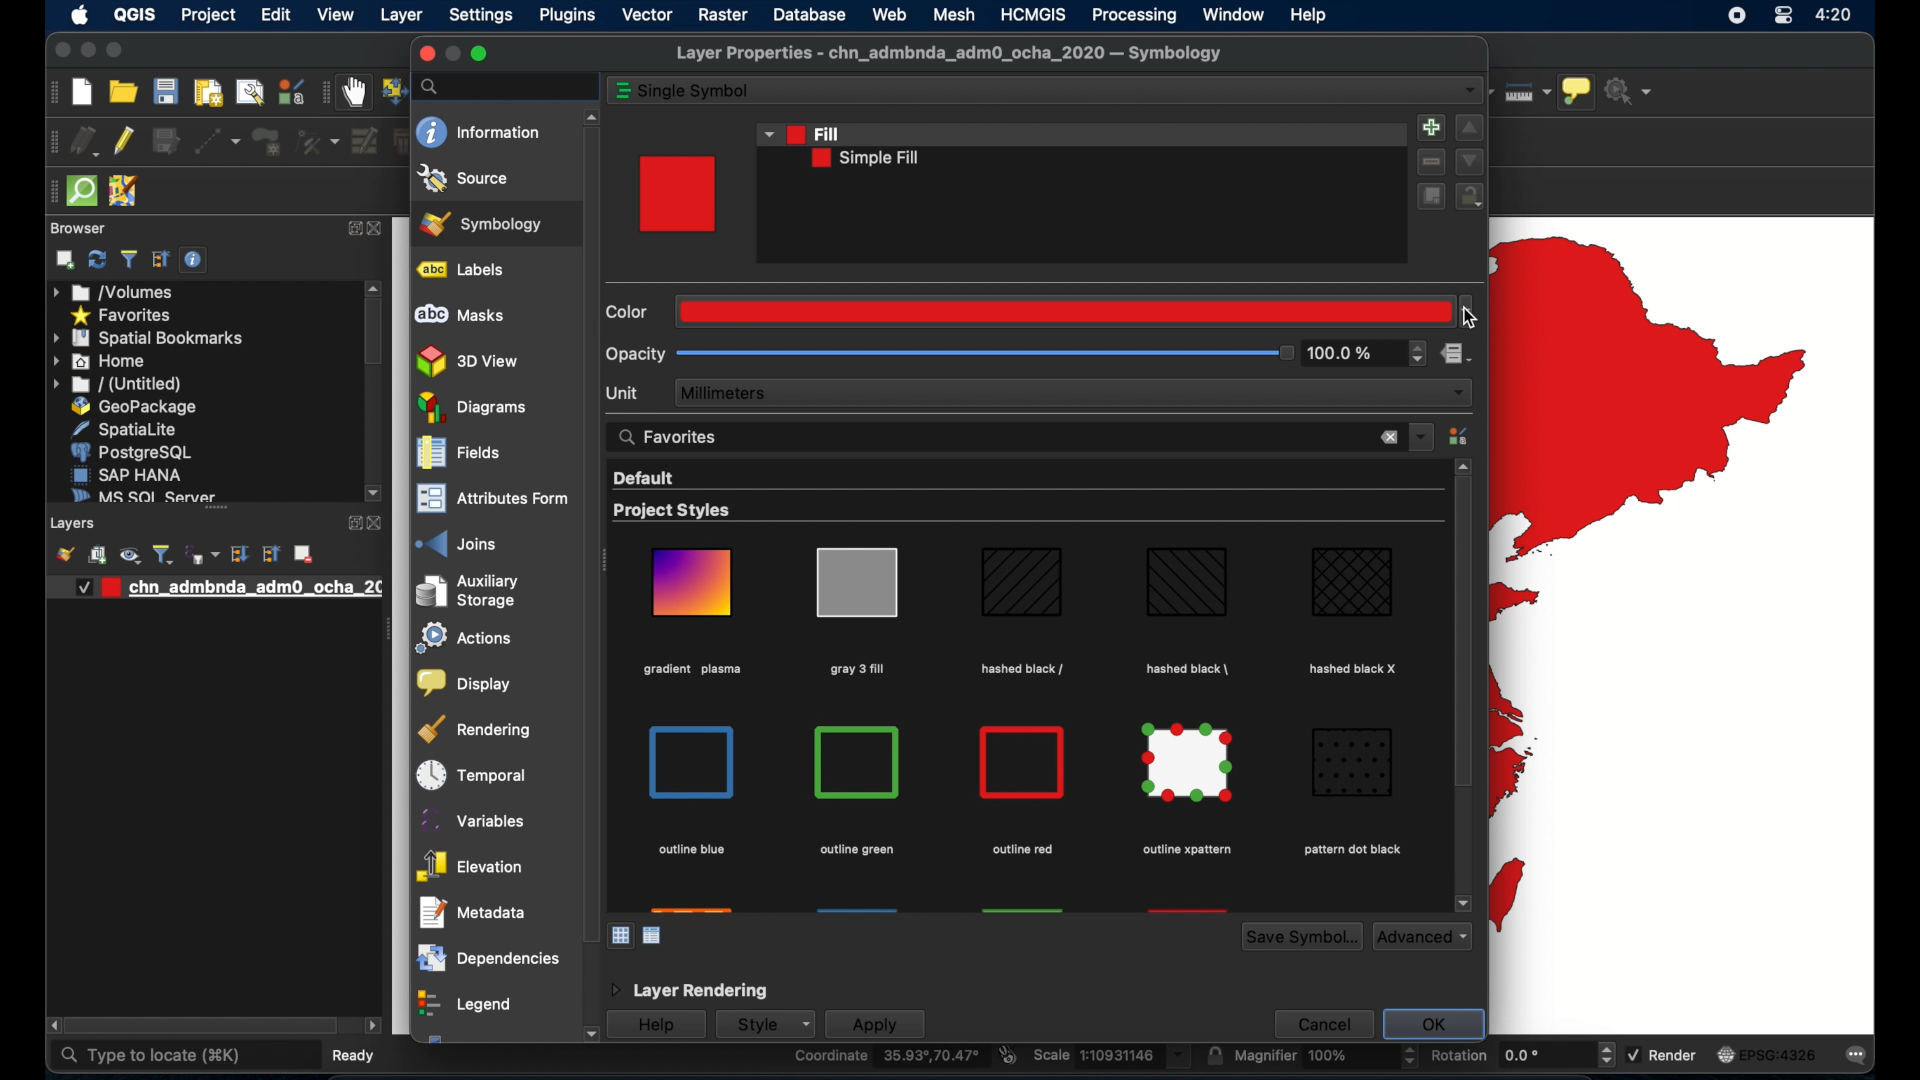 The image size is (1920, 1080). What do you see at coordinates (1632, 90) in the screenshot?
I see `no action selected` at bounding box center [1632, 90].